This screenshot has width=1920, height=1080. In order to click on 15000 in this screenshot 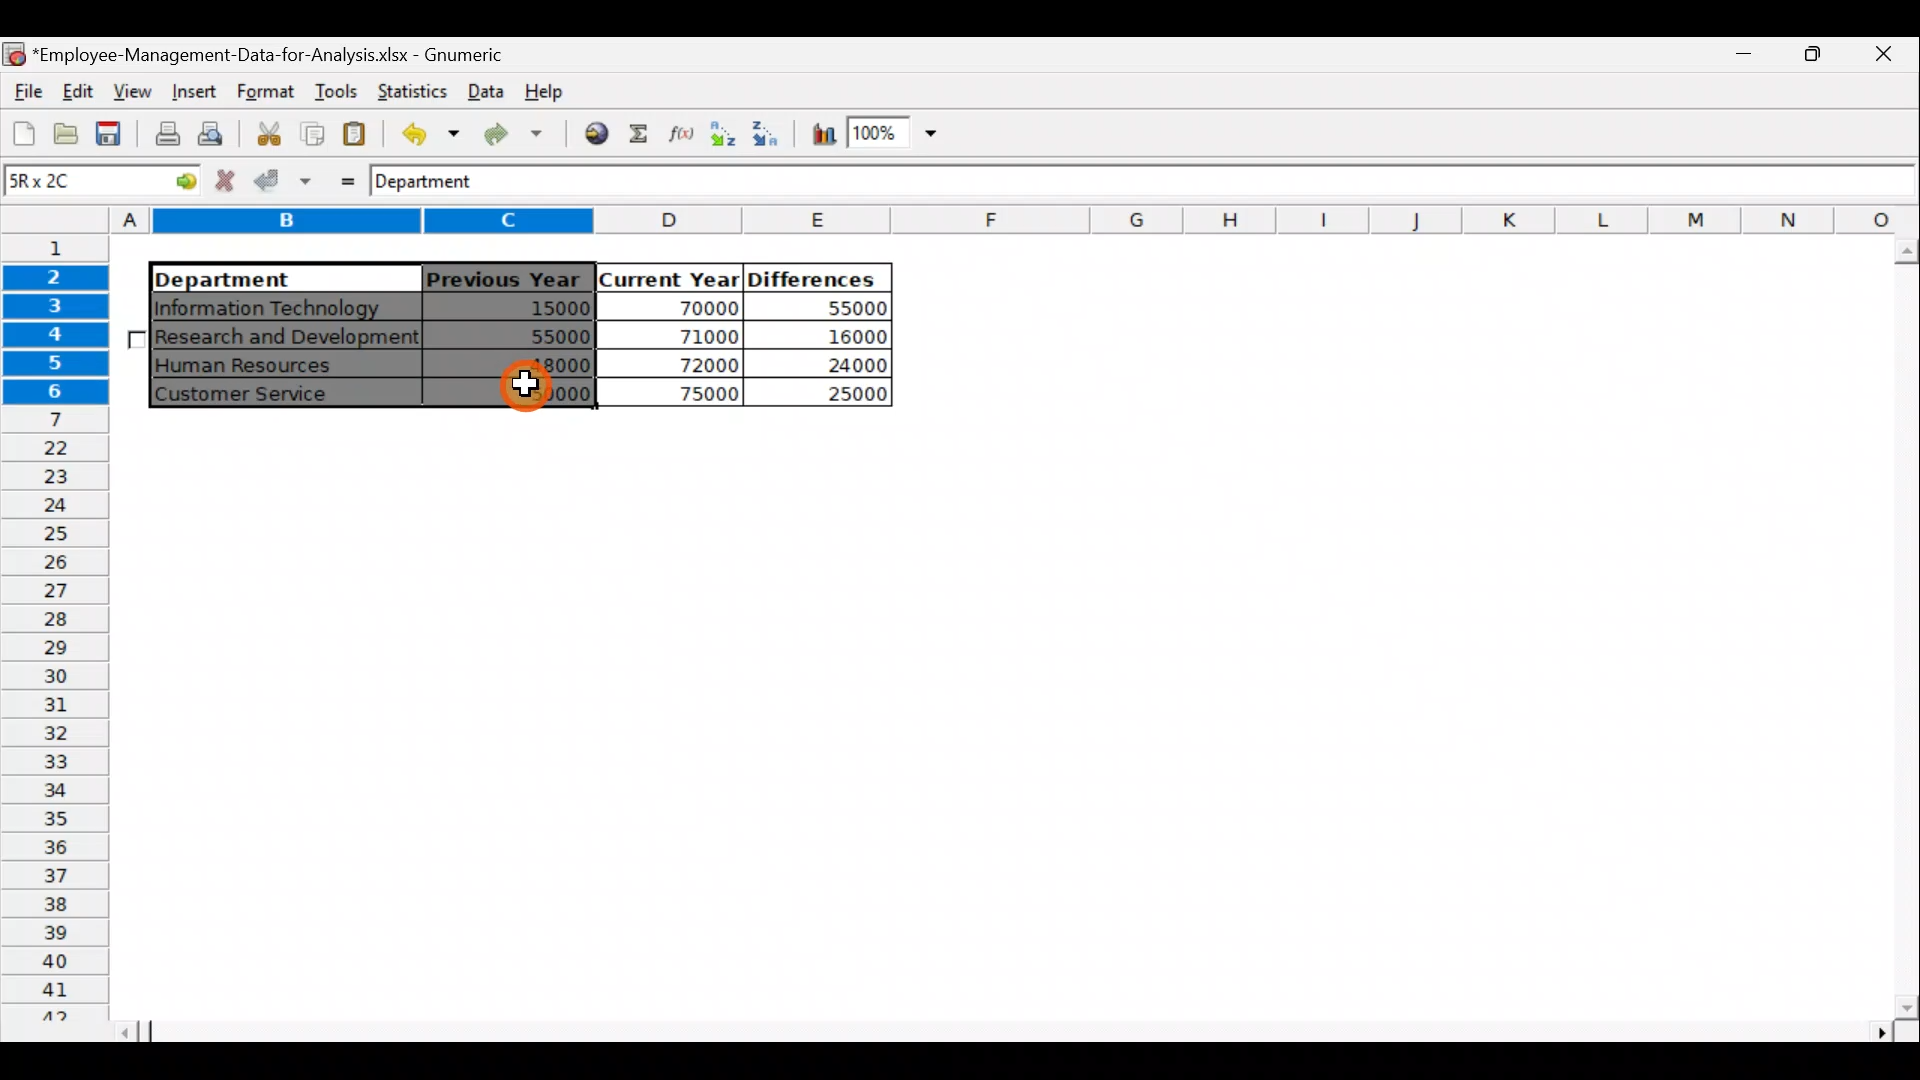, I will do `click(524, 311)`.